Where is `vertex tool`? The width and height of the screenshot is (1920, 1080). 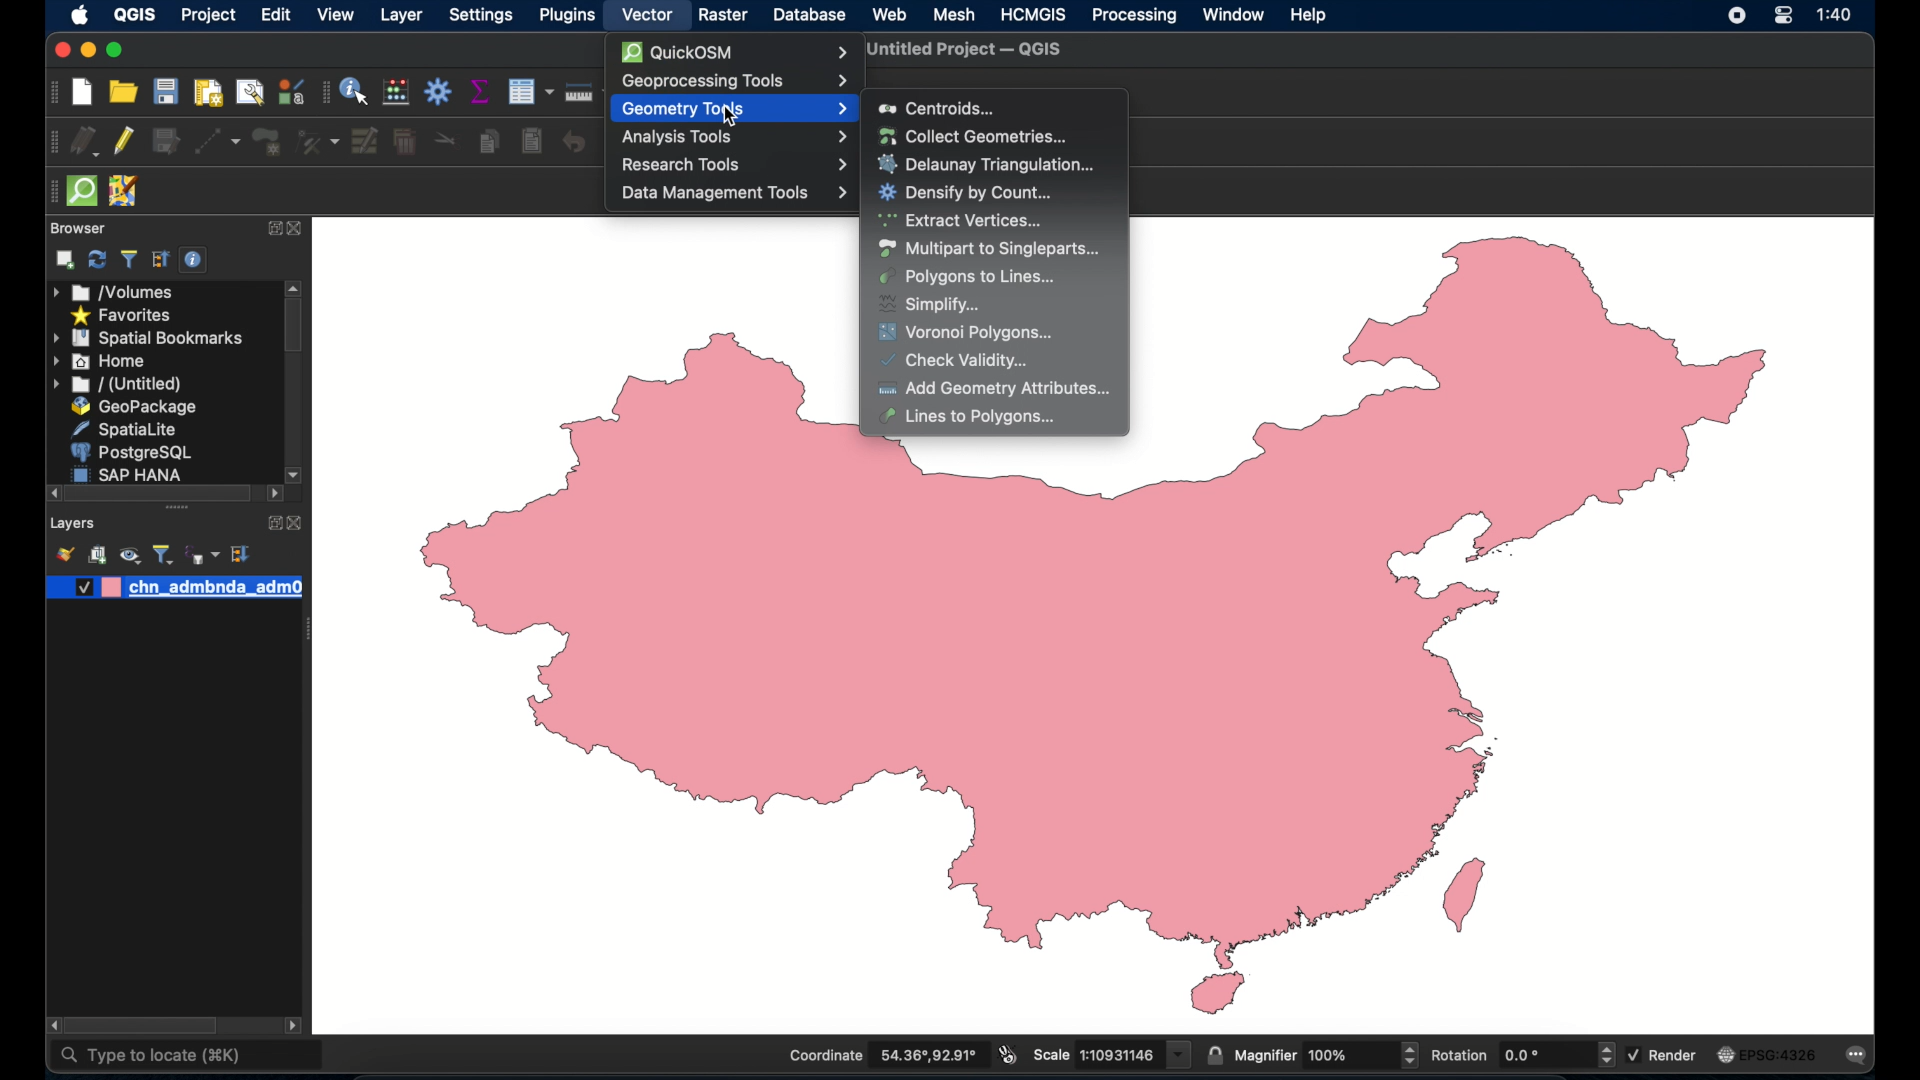 vertex tool is located at coordinates (318, 142).